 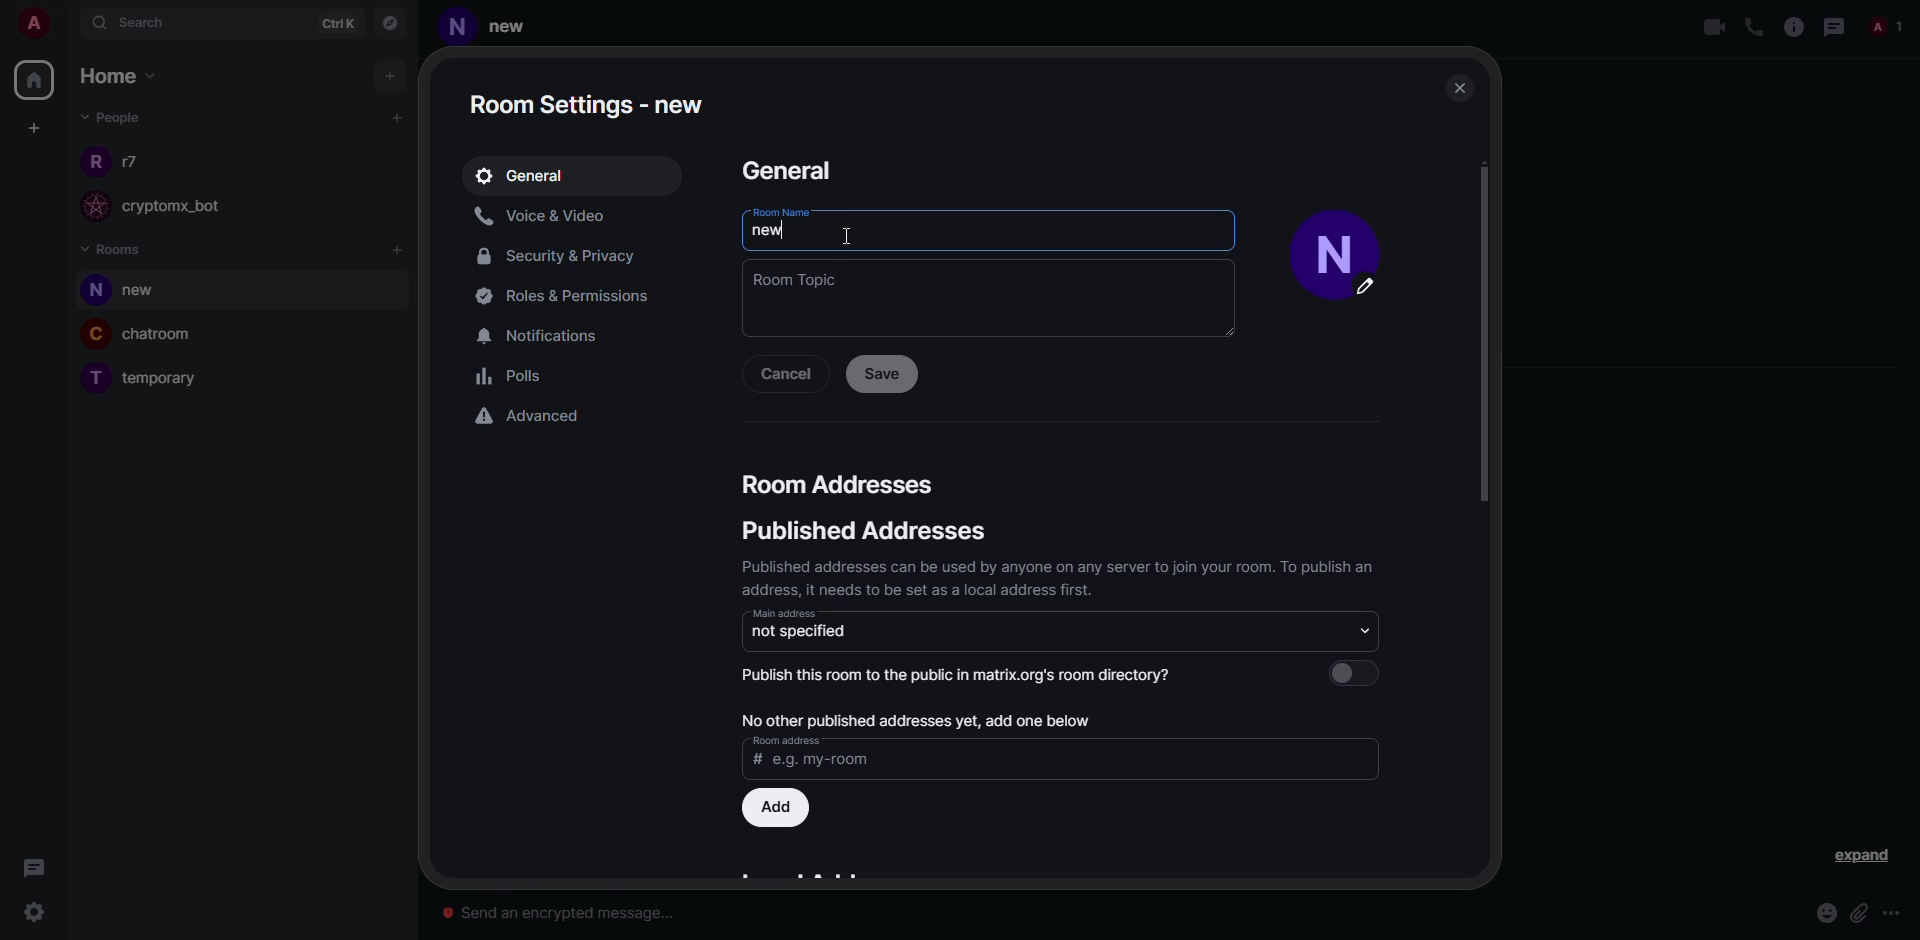 What do you see at coordinates (1359, 629) in the screenshot?
I see `drop down` at bounding box center [1359, 629].